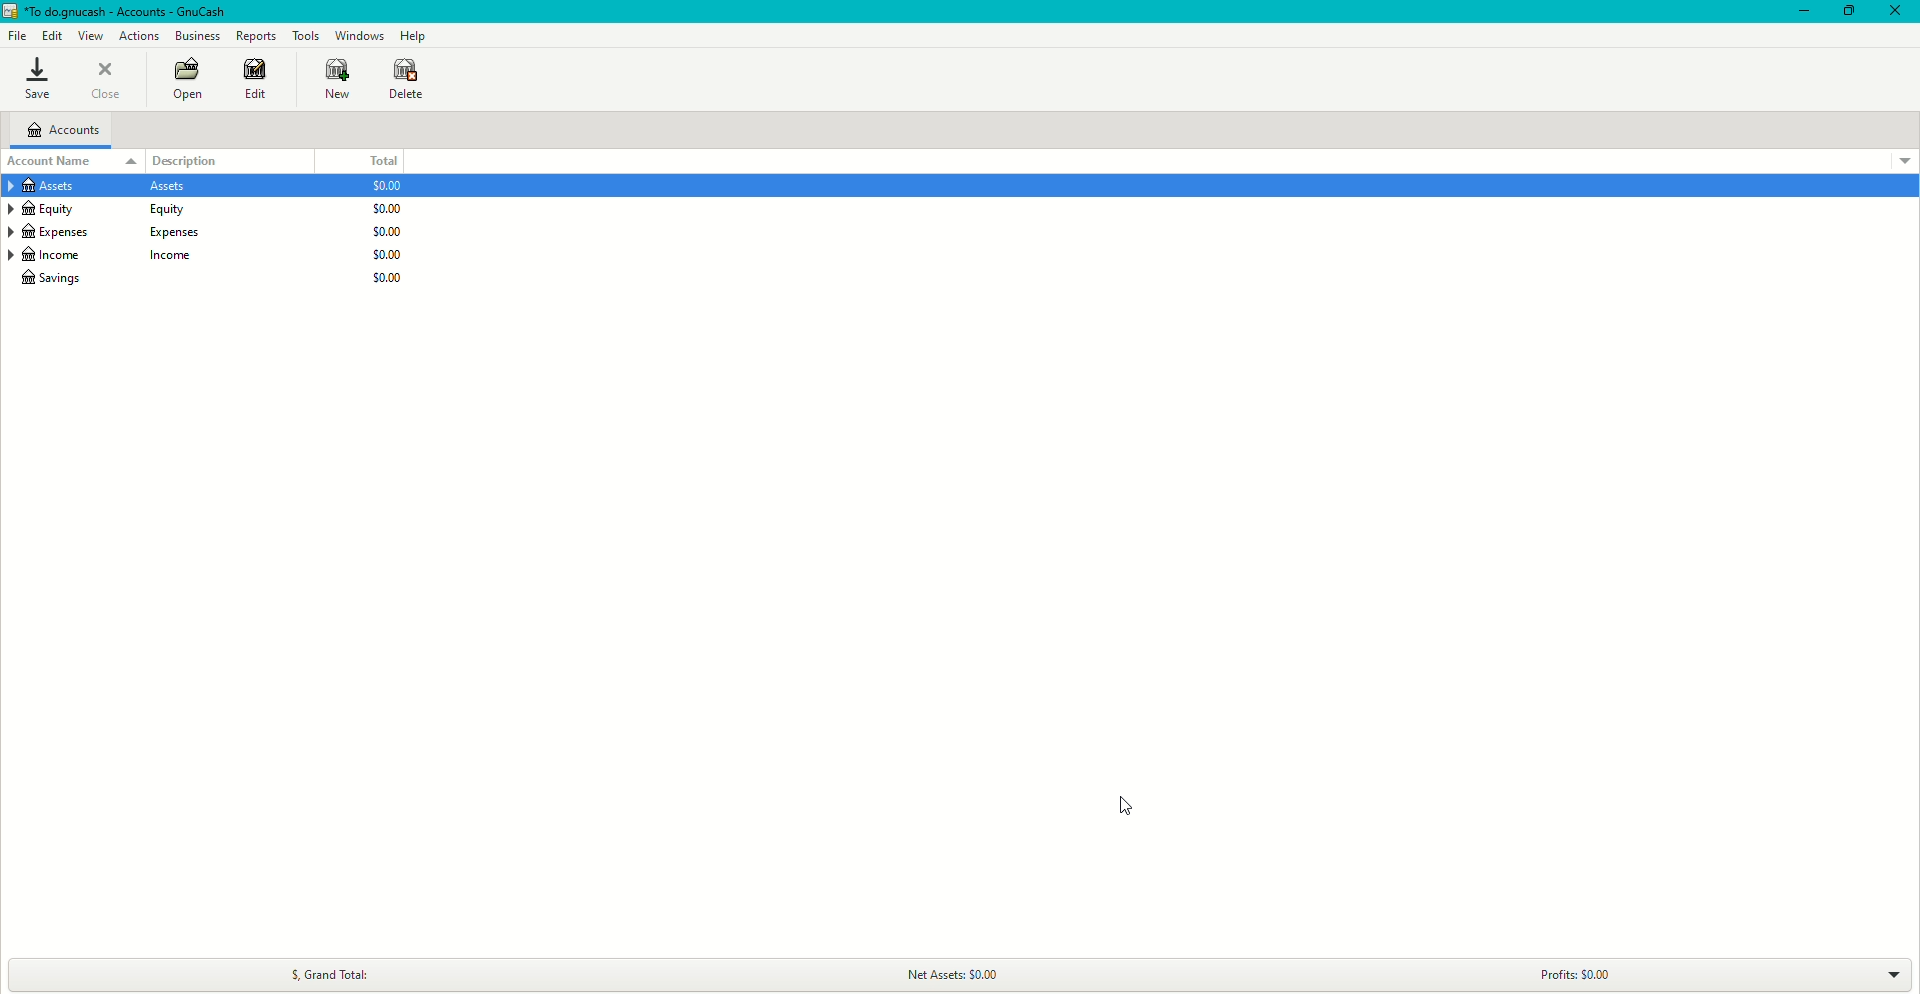 This screenshot has height=994, width=1920. I want to click on Net Assets, so click(968, 972).